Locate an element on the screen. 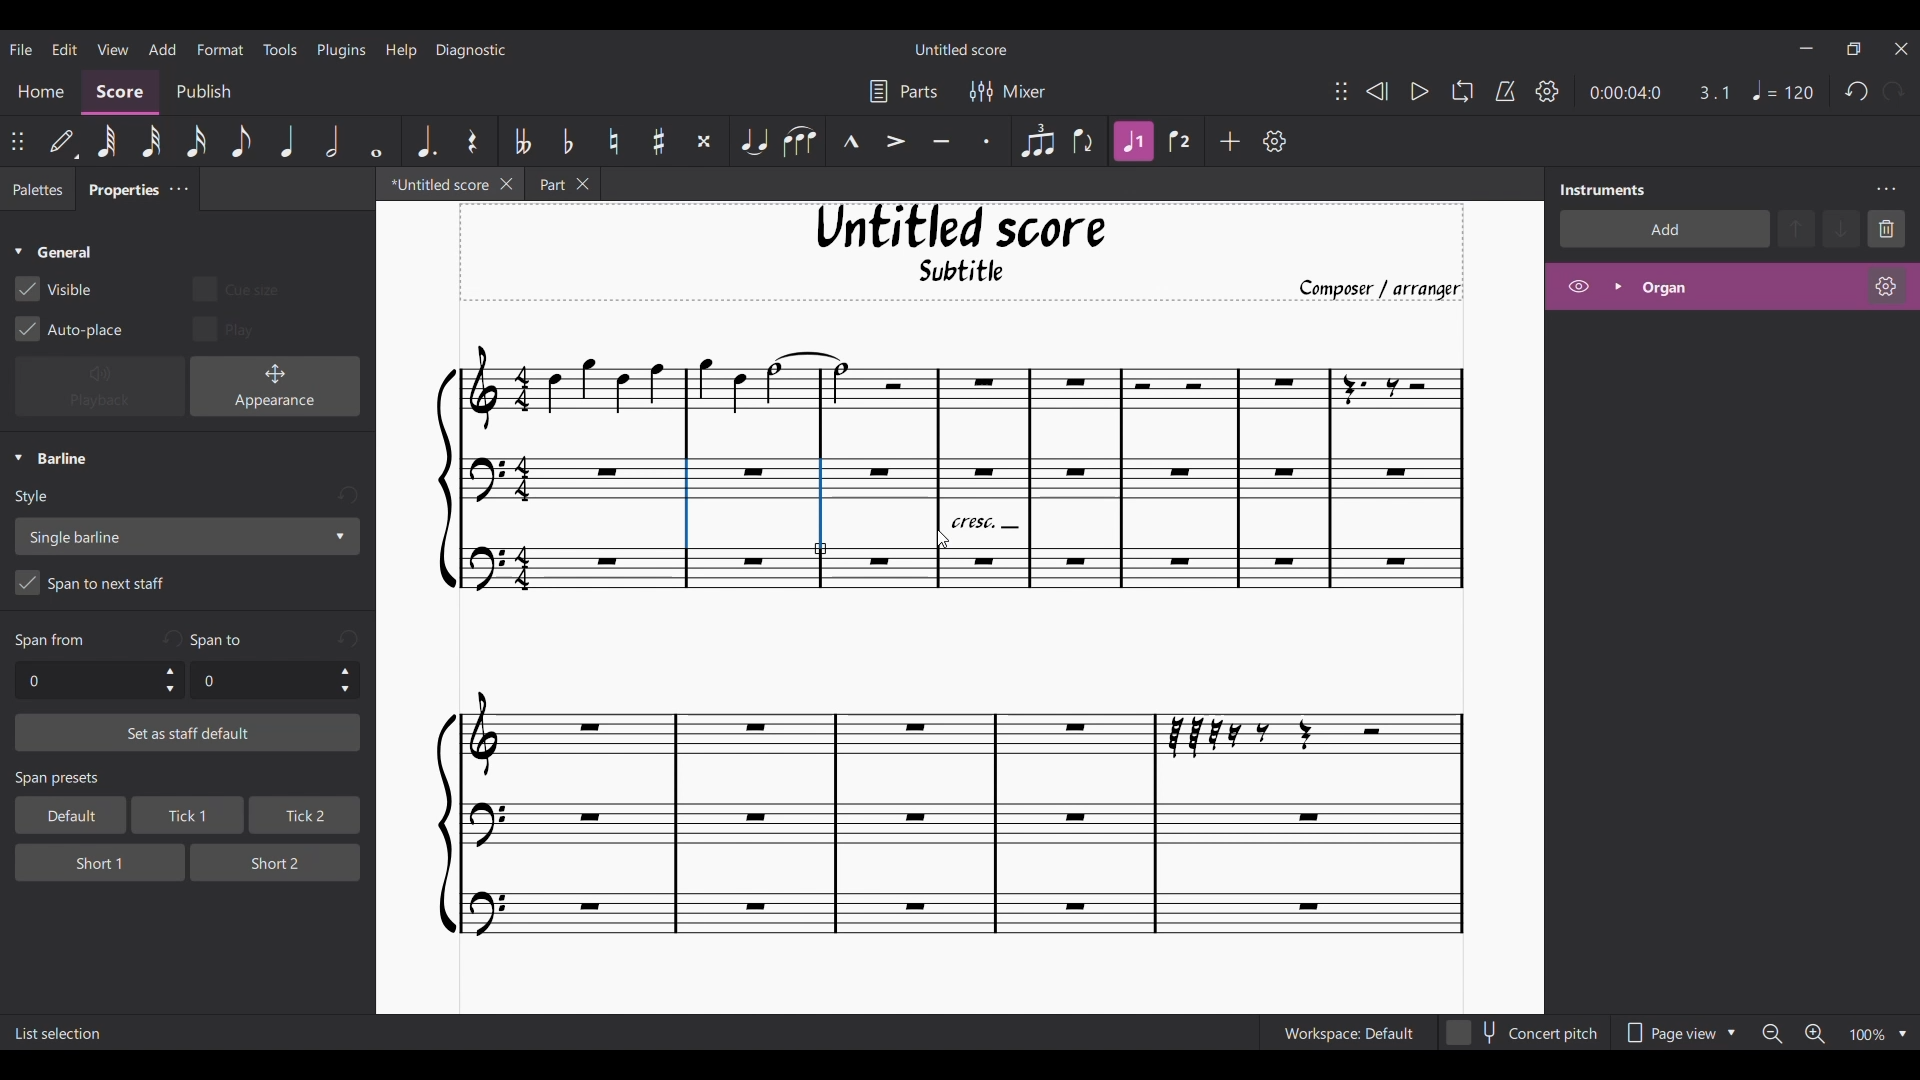  Palette tab is located at coordinates (35, 190).